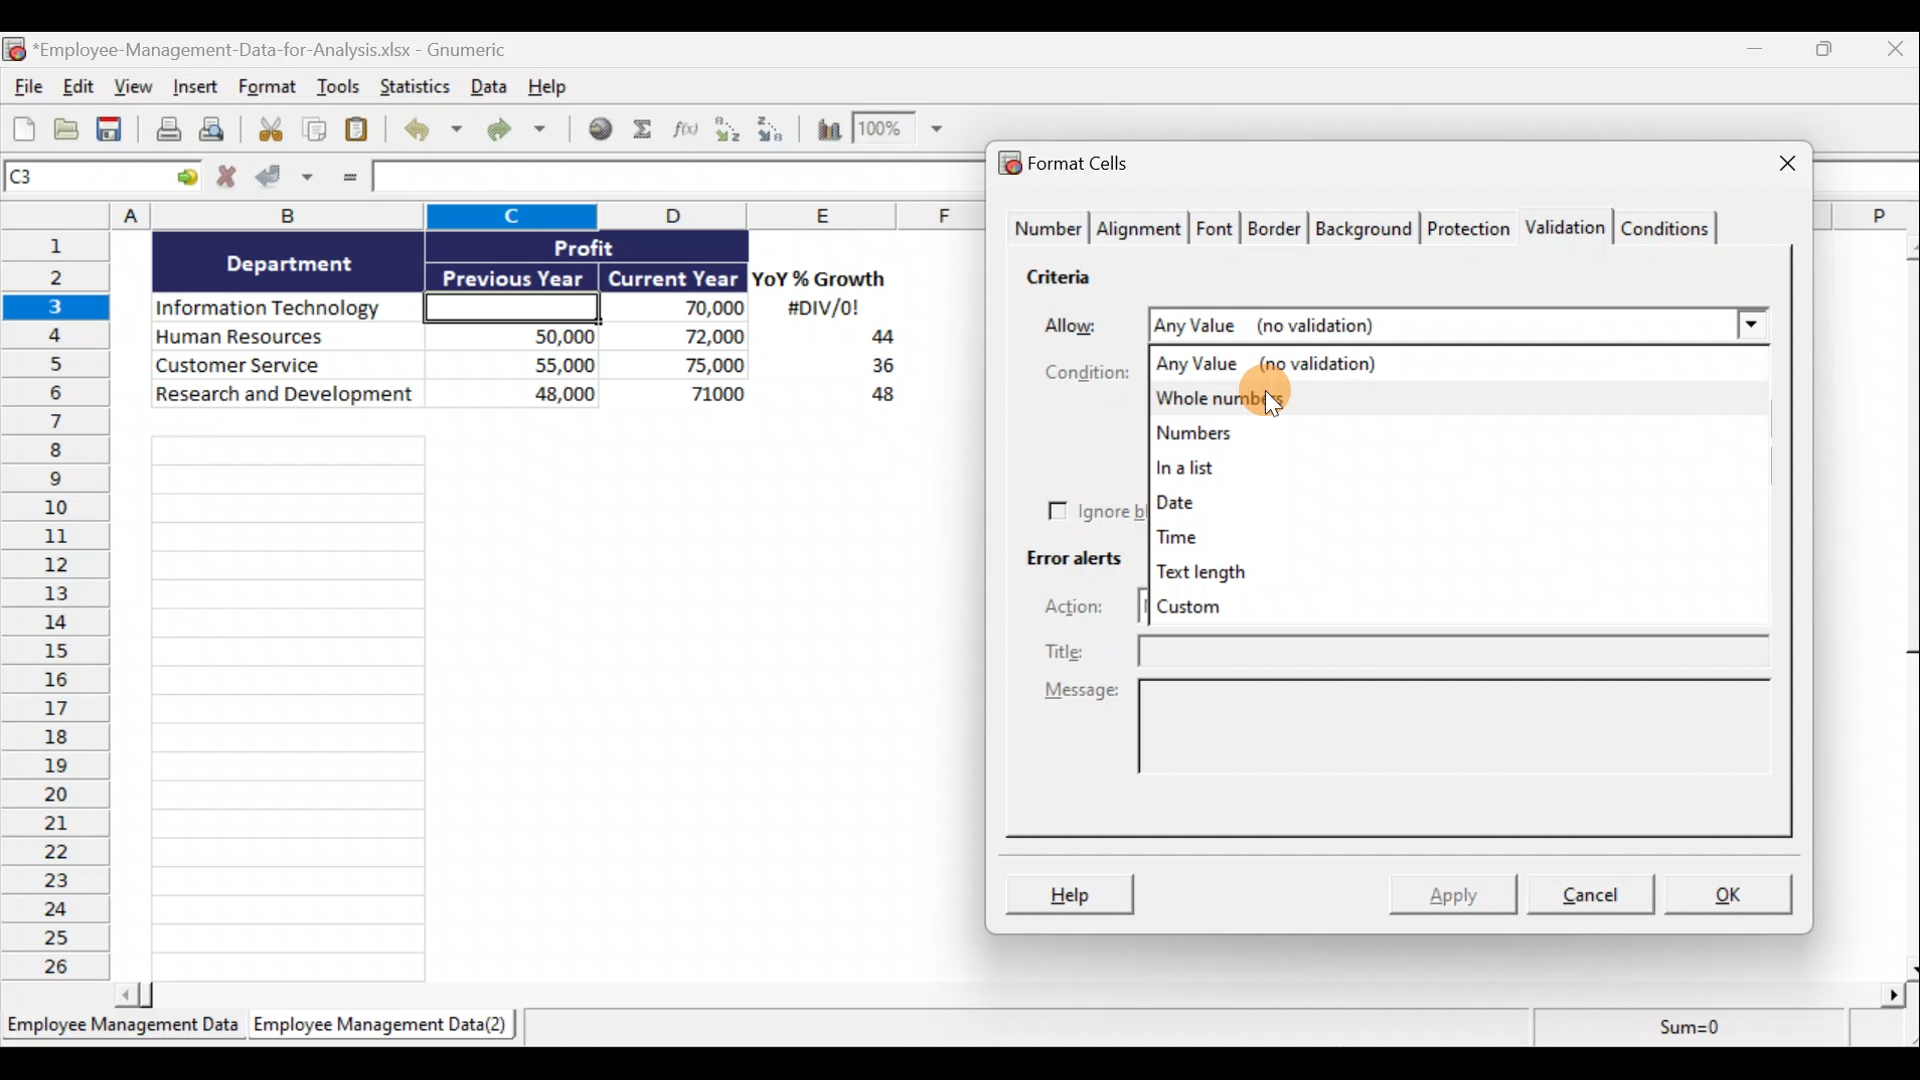  Describe the element at coordinates (121, 1025) in the screenshot. I see `Employee Management Data` at that location.